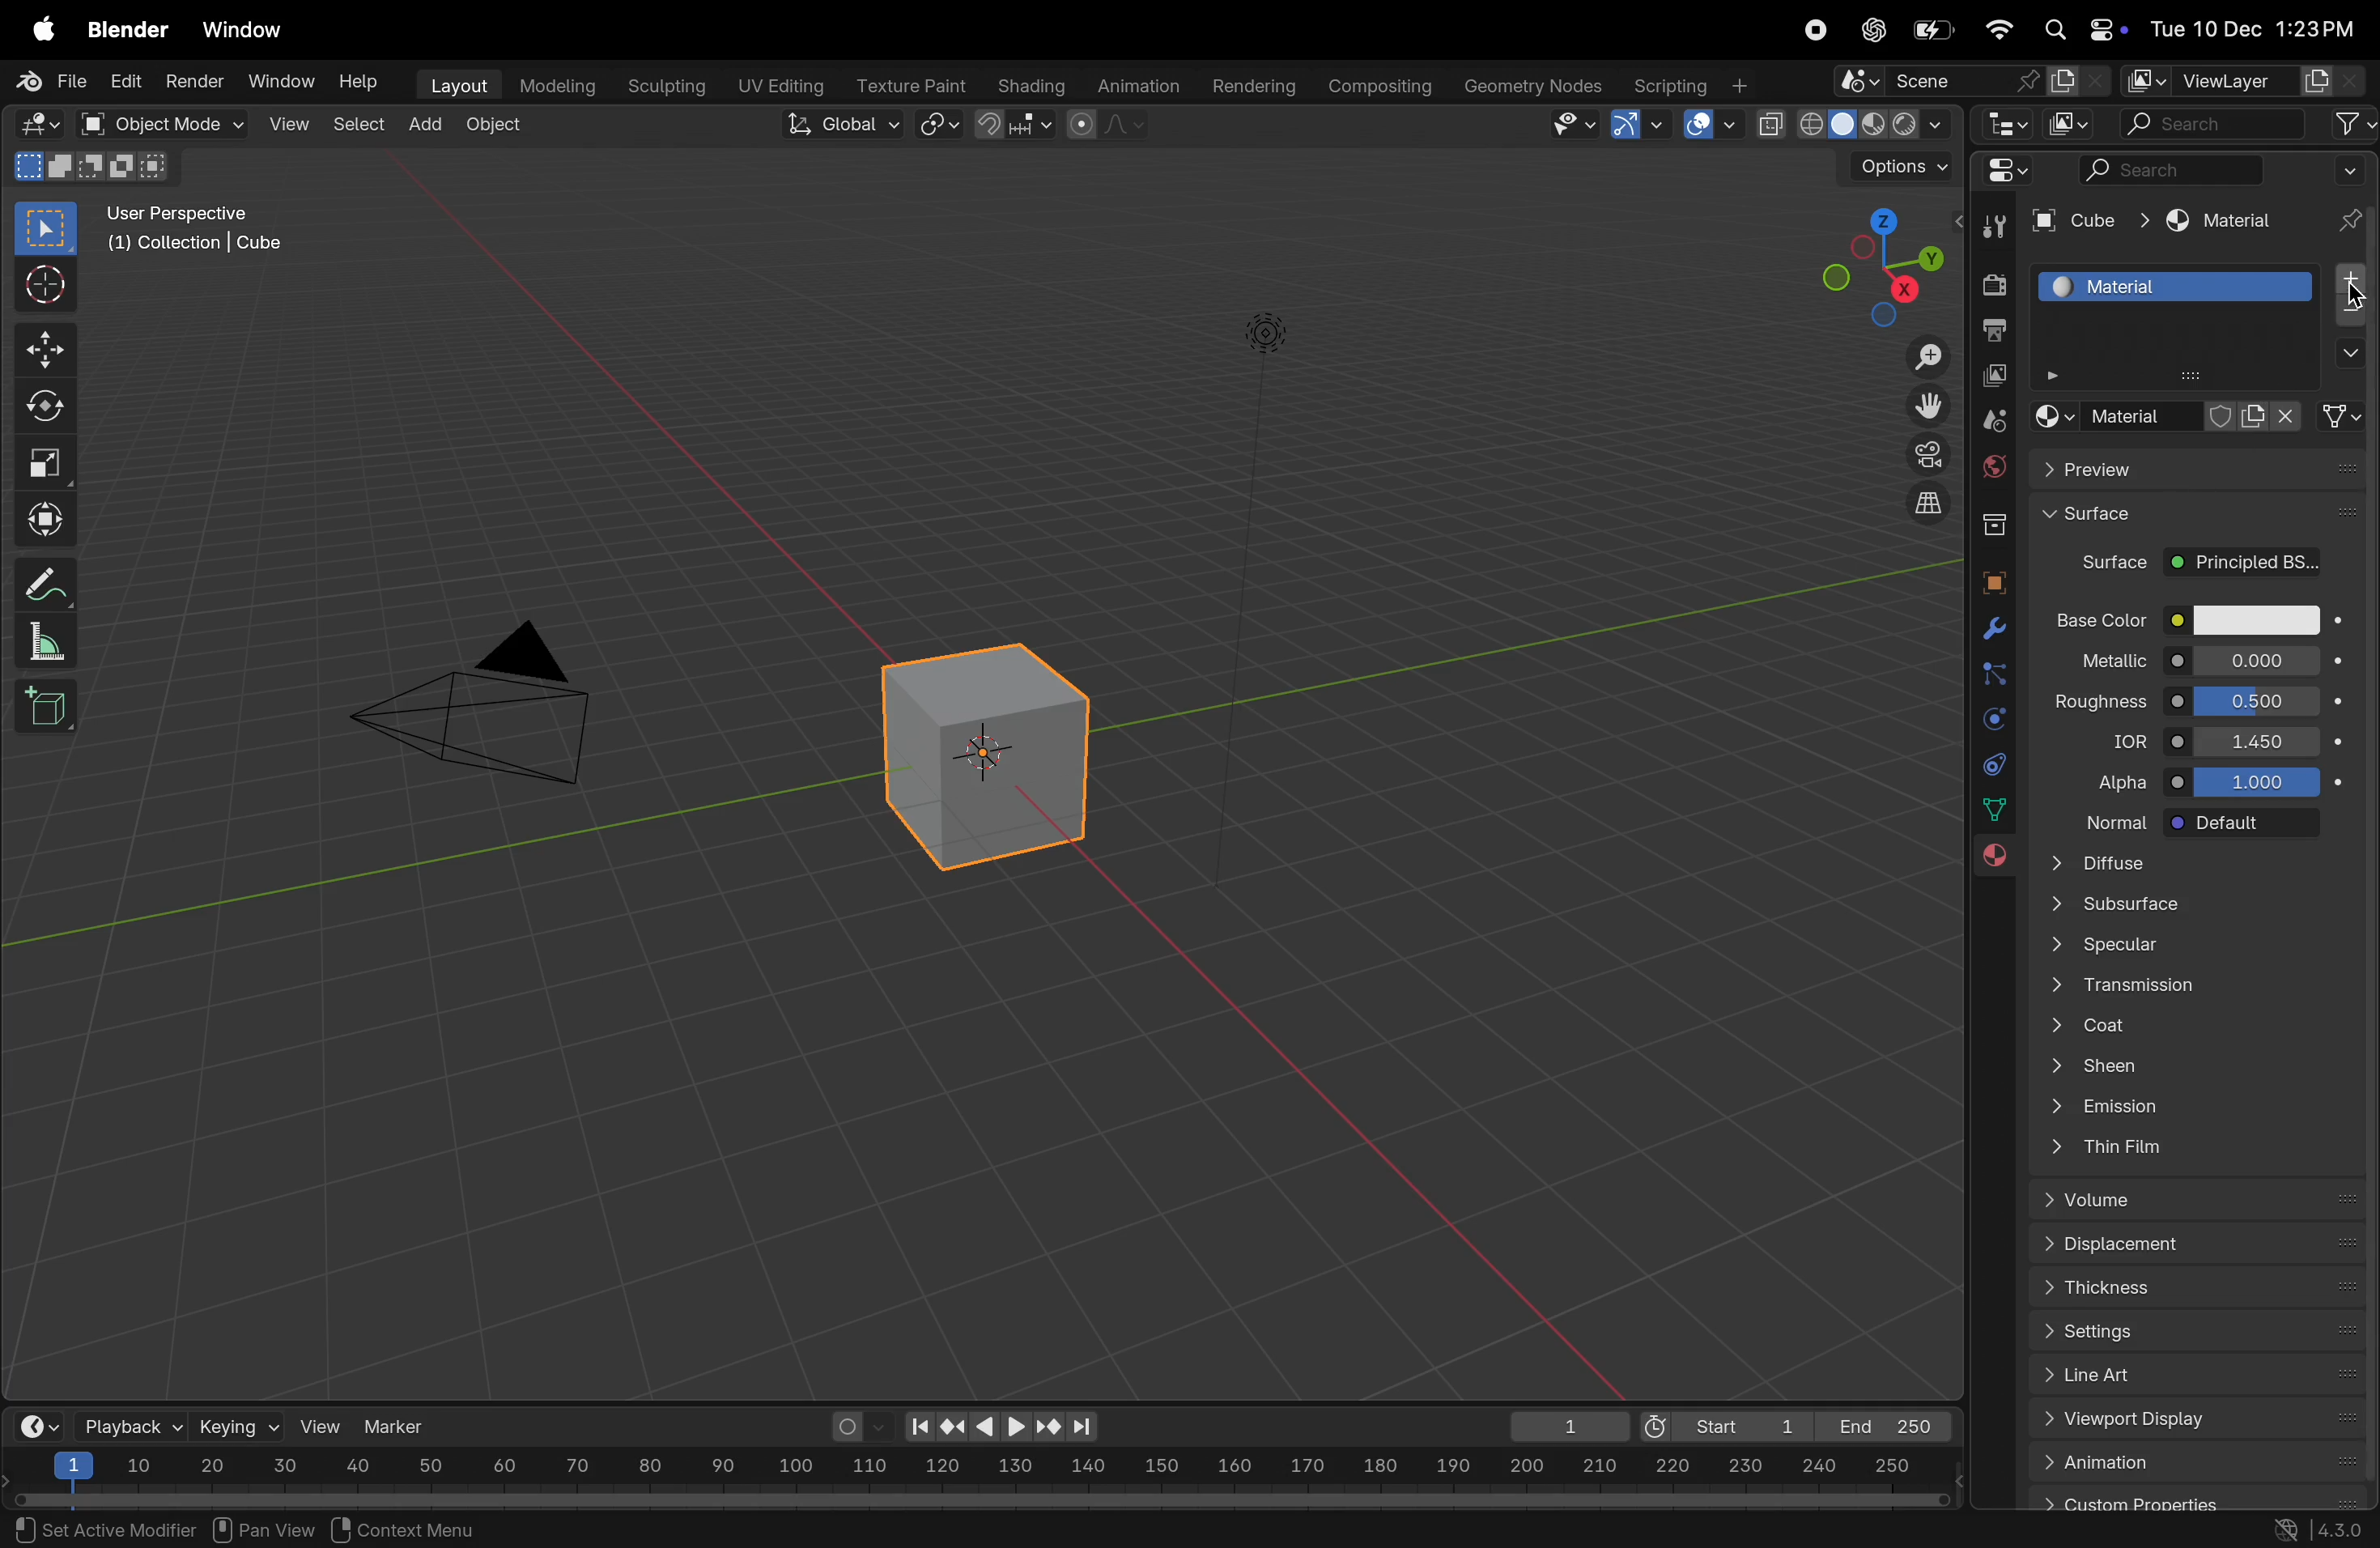 The width and height of the screenshot is (2380, 1548). What do you see at coordinates (1994, 463) in the screenshot?
I see `world` at bounding box center [1994, 463].